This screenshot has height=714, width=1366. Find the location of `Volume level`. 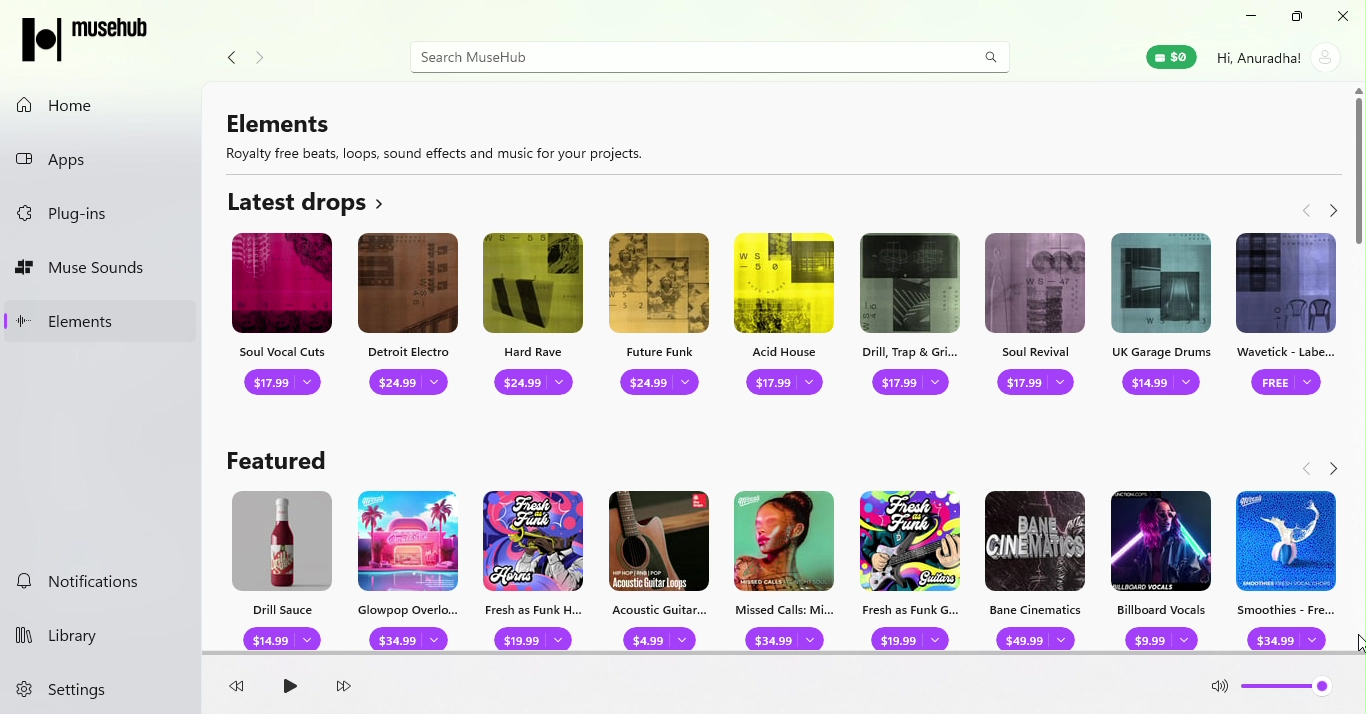

Volume level is located at coordinates (1289, 691).